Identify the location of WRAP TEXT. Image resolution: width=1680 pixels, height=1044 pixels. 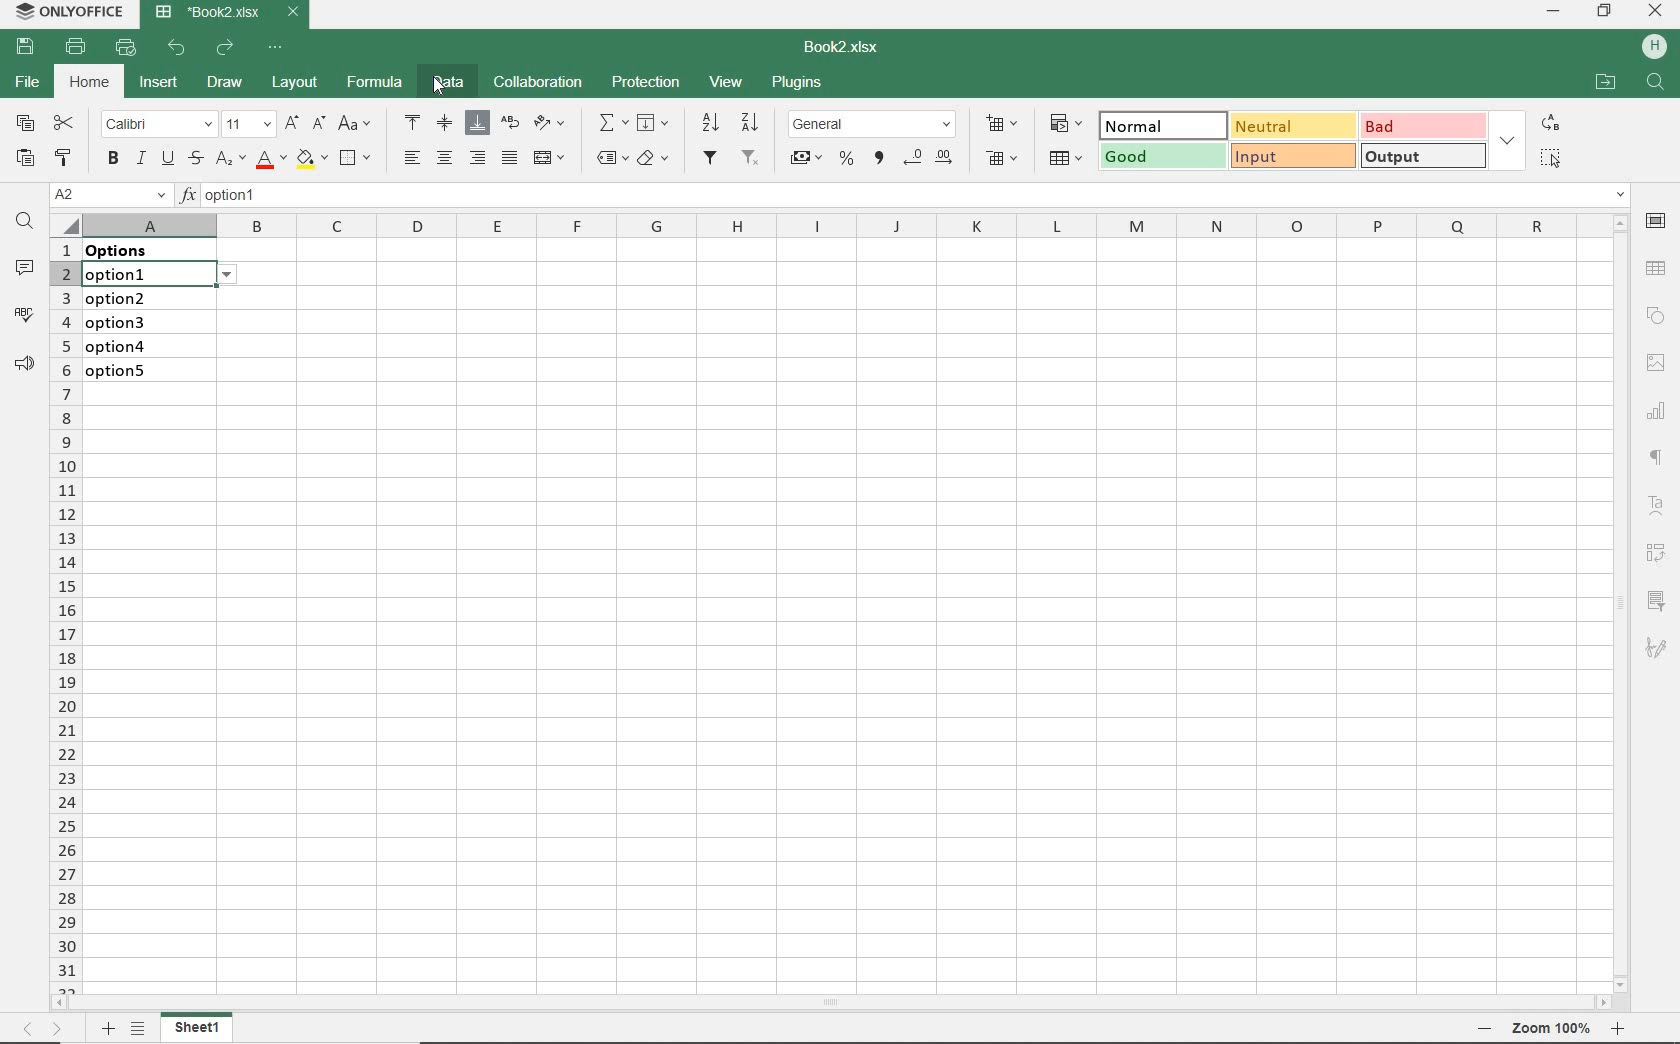
(509, 124).